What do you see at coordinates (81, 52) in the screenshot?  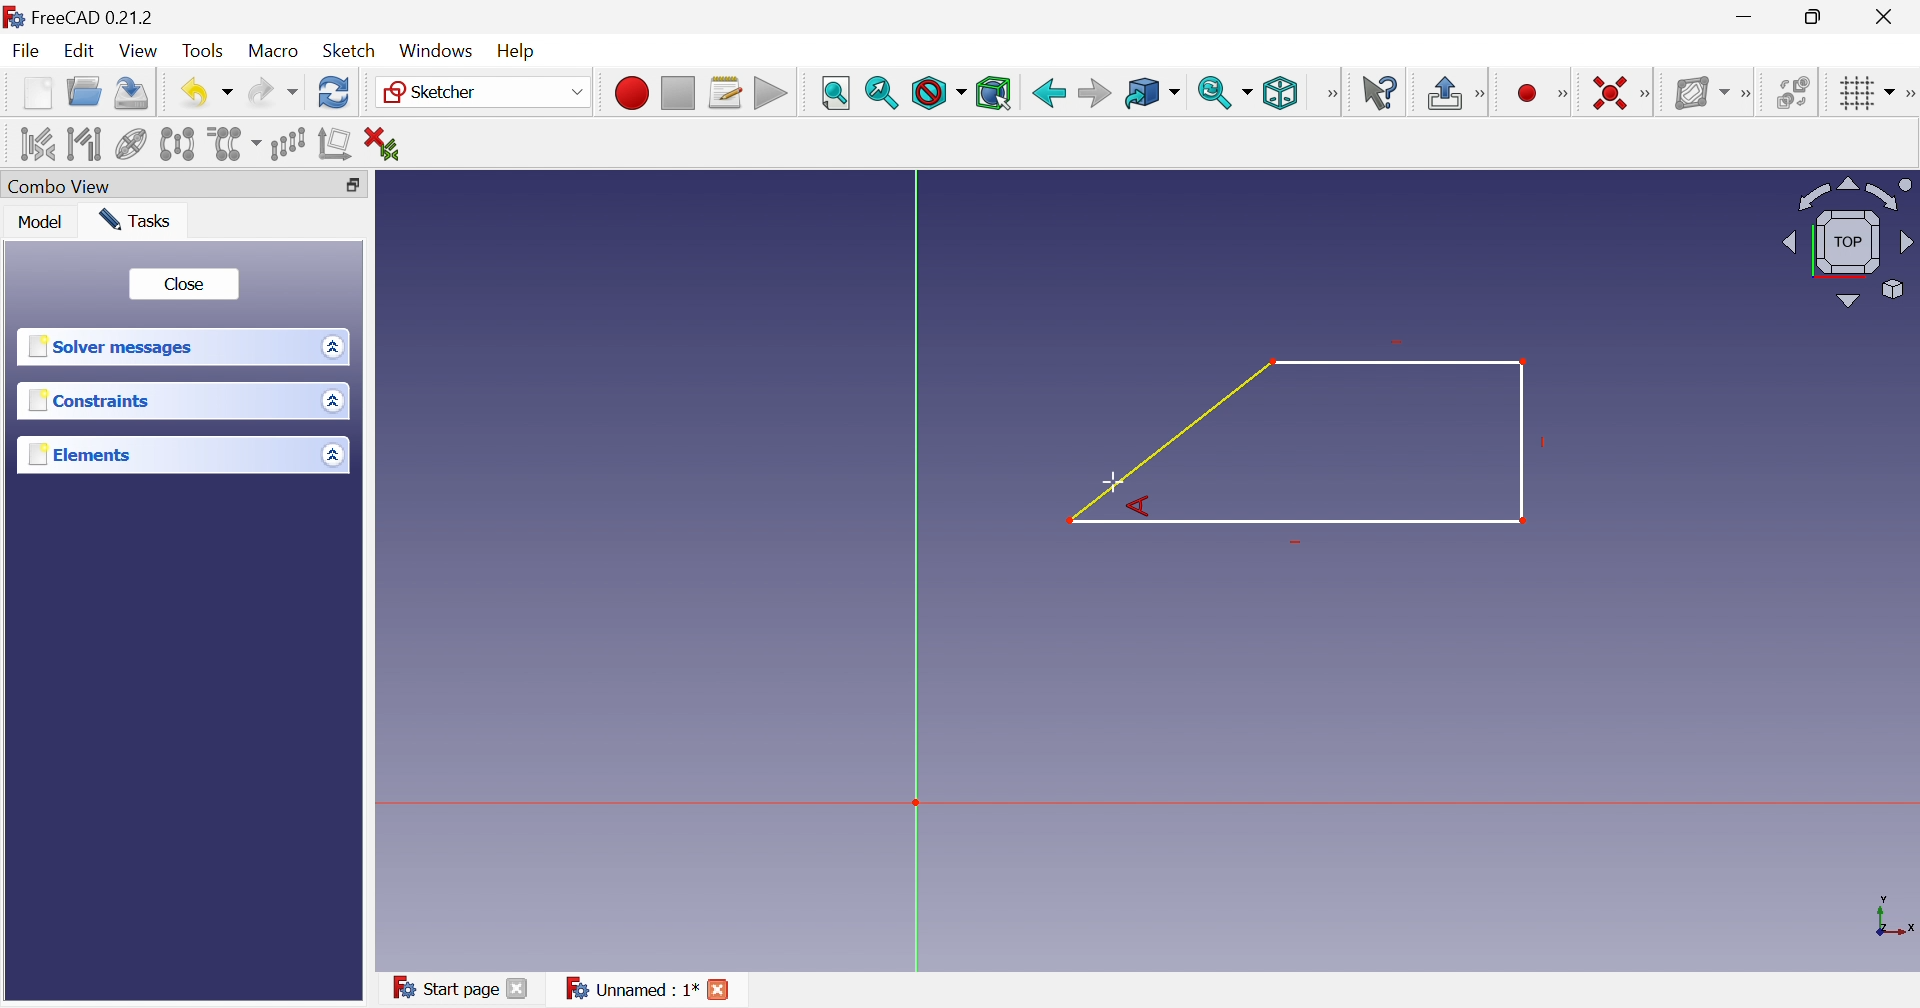 I see `Edit` at bounding box center [81, 52].